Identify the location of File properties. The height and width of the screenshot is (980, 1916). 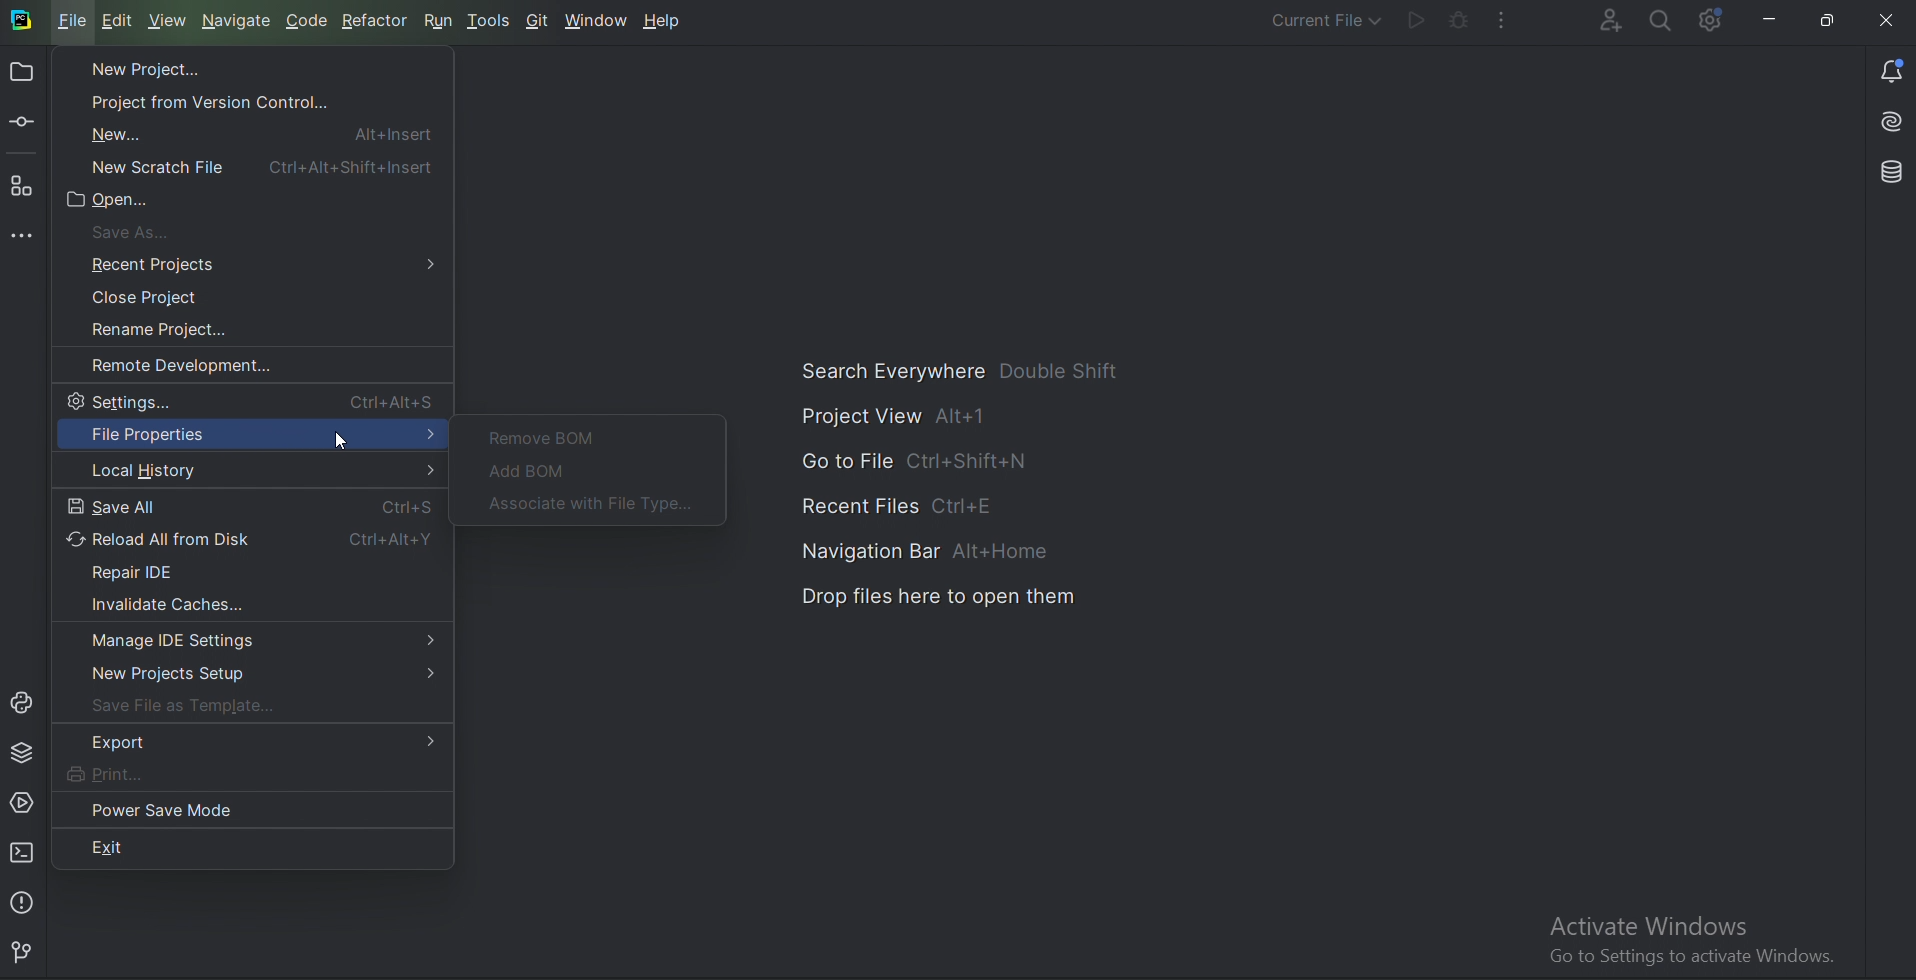
(251, 436).